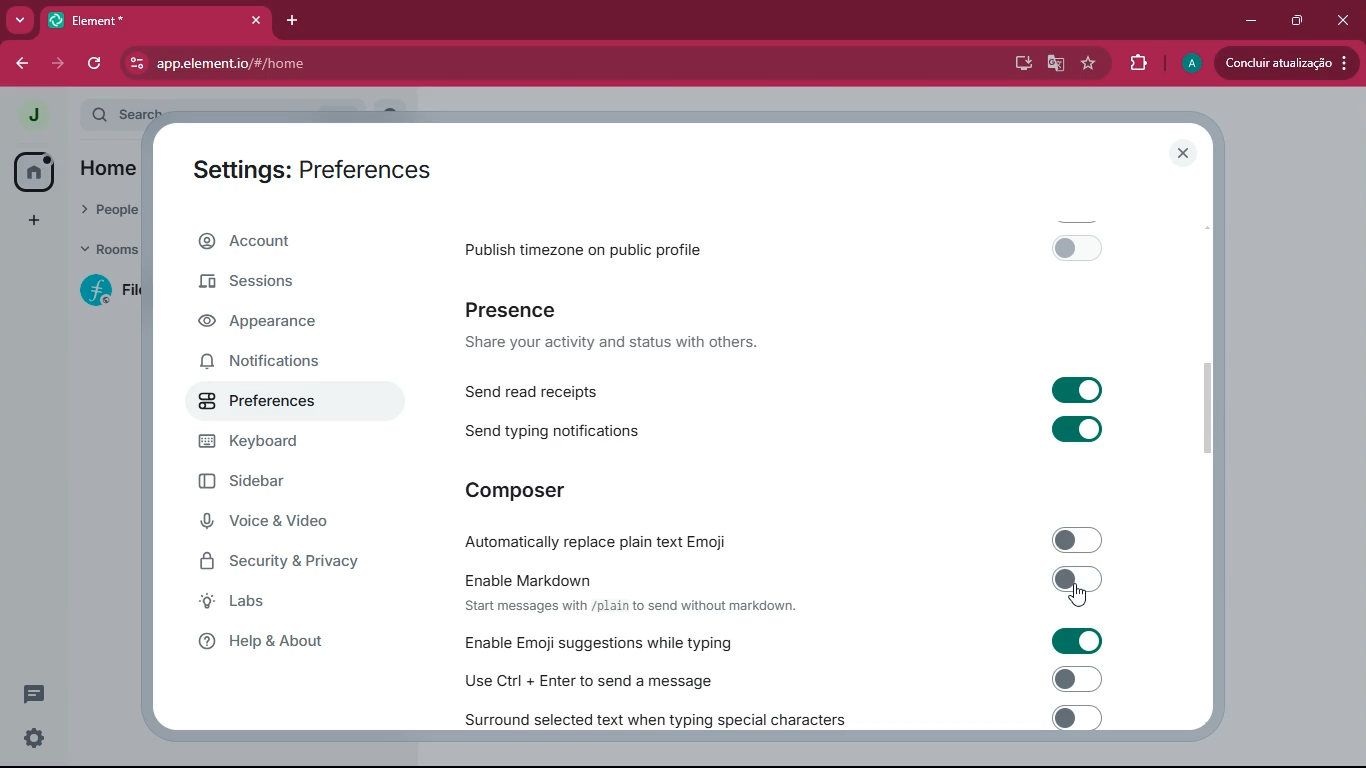  I want to click on desktop, so click(1017, 64).